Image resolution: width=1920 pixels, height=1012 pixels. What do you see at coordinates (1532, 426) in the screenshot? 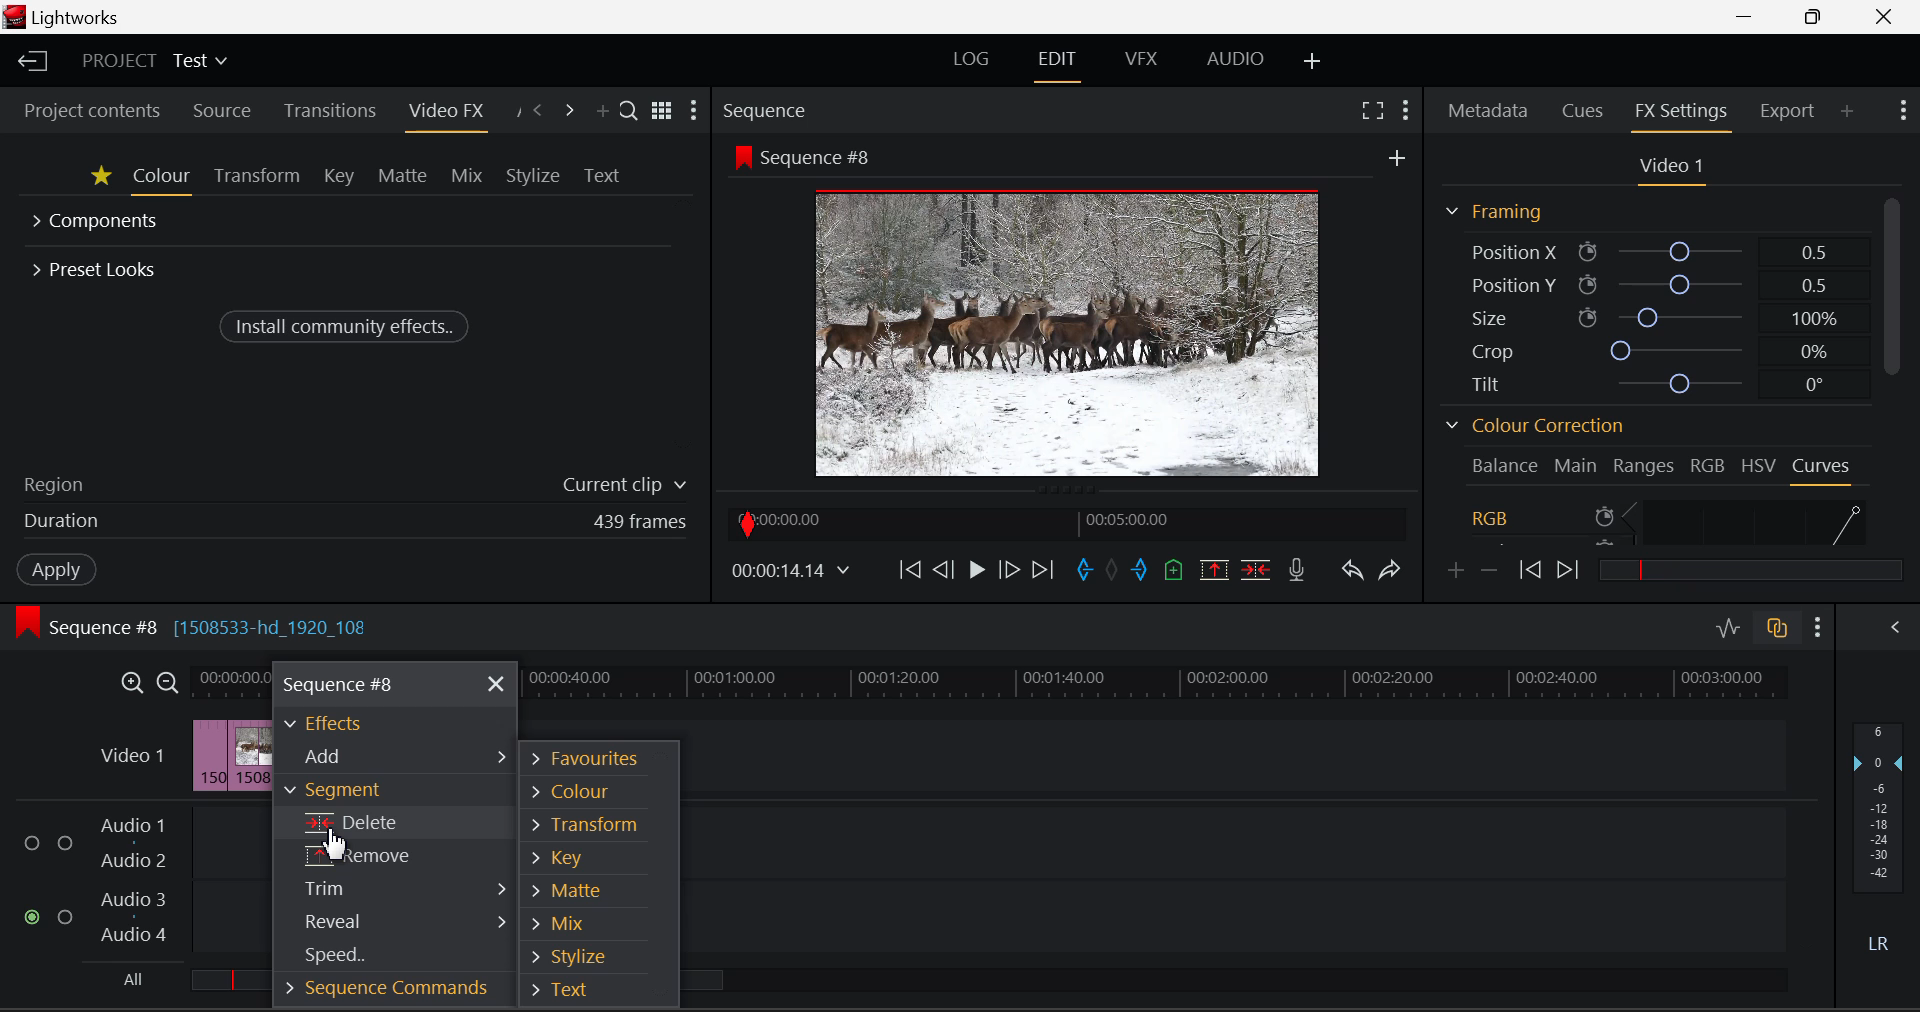
I see `Colour Correction` at bounding box center [1532, 426].